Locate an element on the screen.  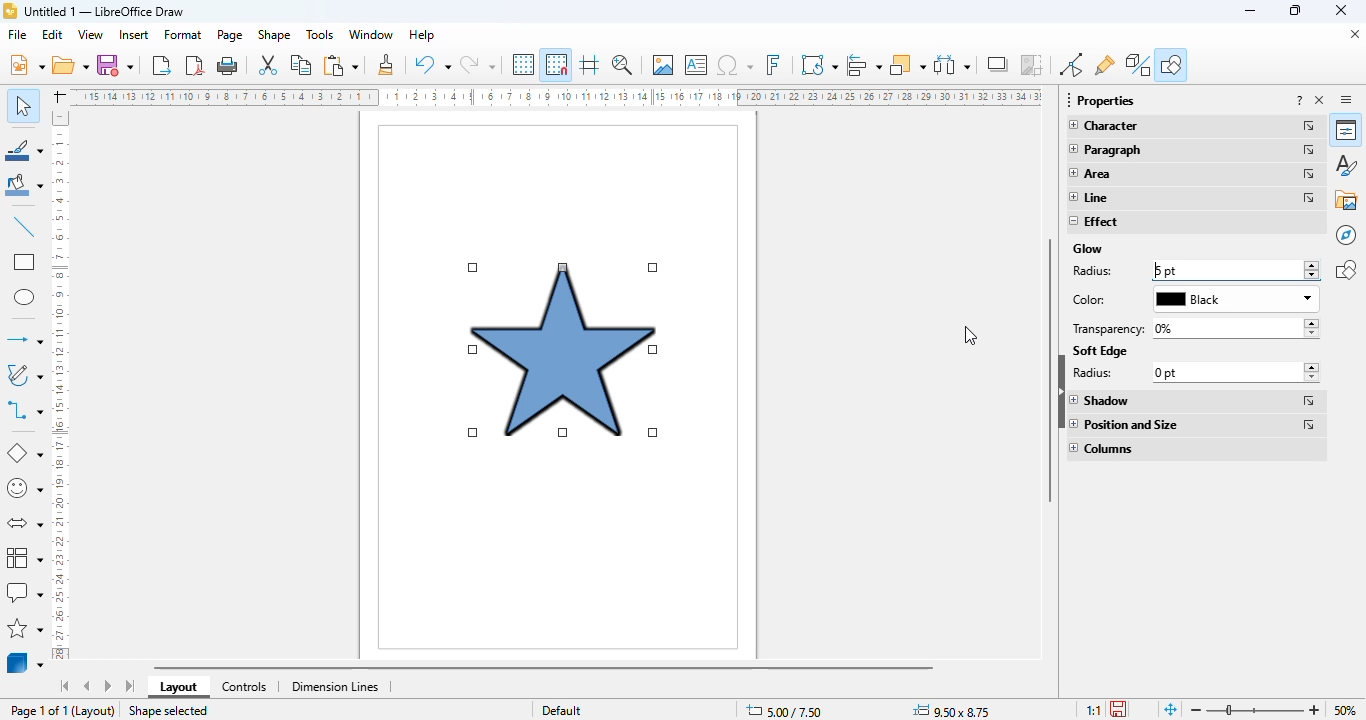
sidebar settings is located at coordinates (1346, 99).